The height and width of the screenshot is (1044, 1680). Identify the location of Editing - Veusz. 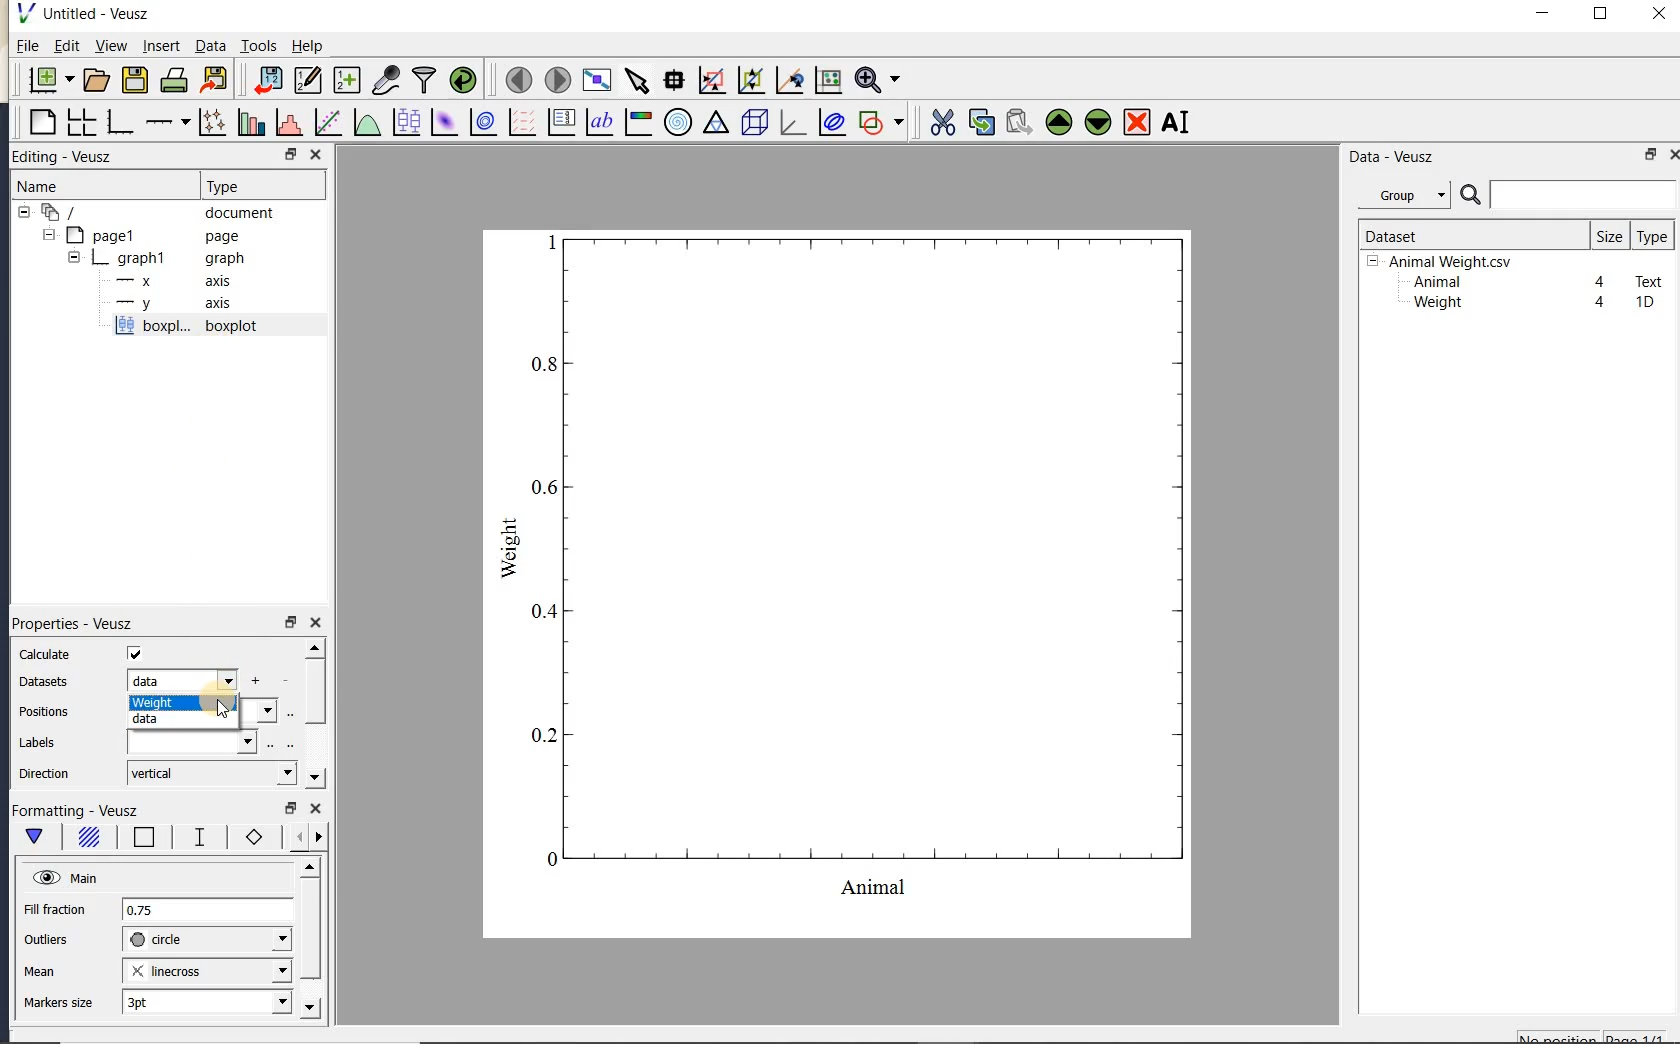
(73, 157).